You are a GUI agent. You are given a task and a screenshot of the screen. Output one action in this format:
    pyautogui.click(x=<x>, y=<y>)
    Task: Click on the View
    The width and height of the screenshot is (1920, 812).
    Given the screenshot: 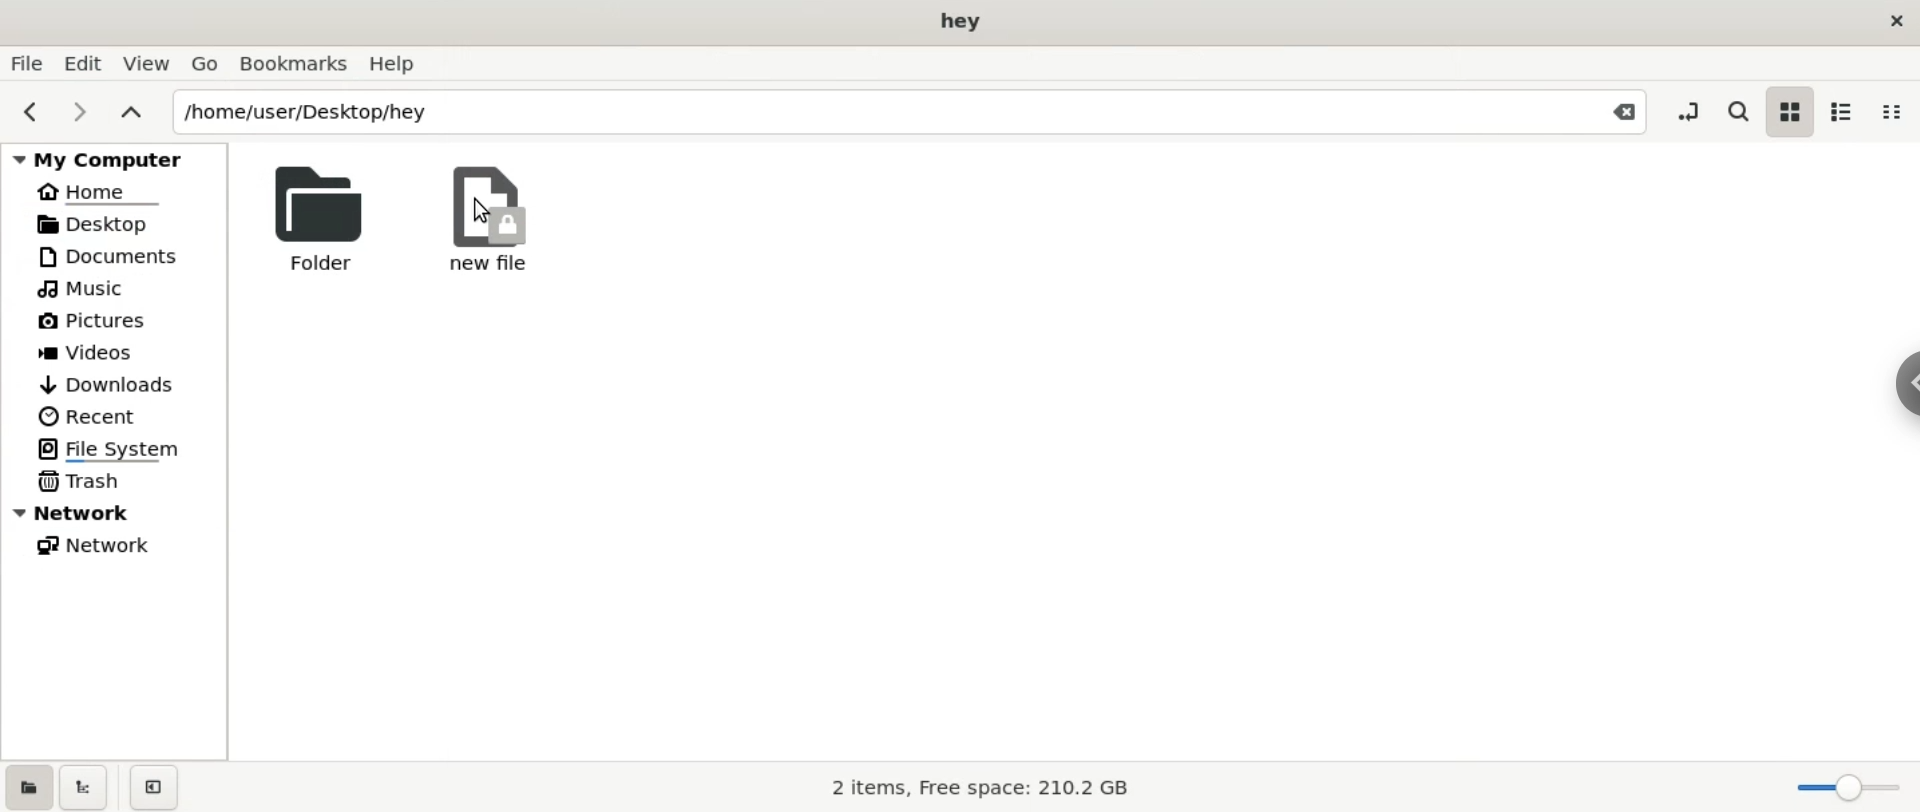 What is the action you would take?
    pyautogui.click(x=149, y=66)
    